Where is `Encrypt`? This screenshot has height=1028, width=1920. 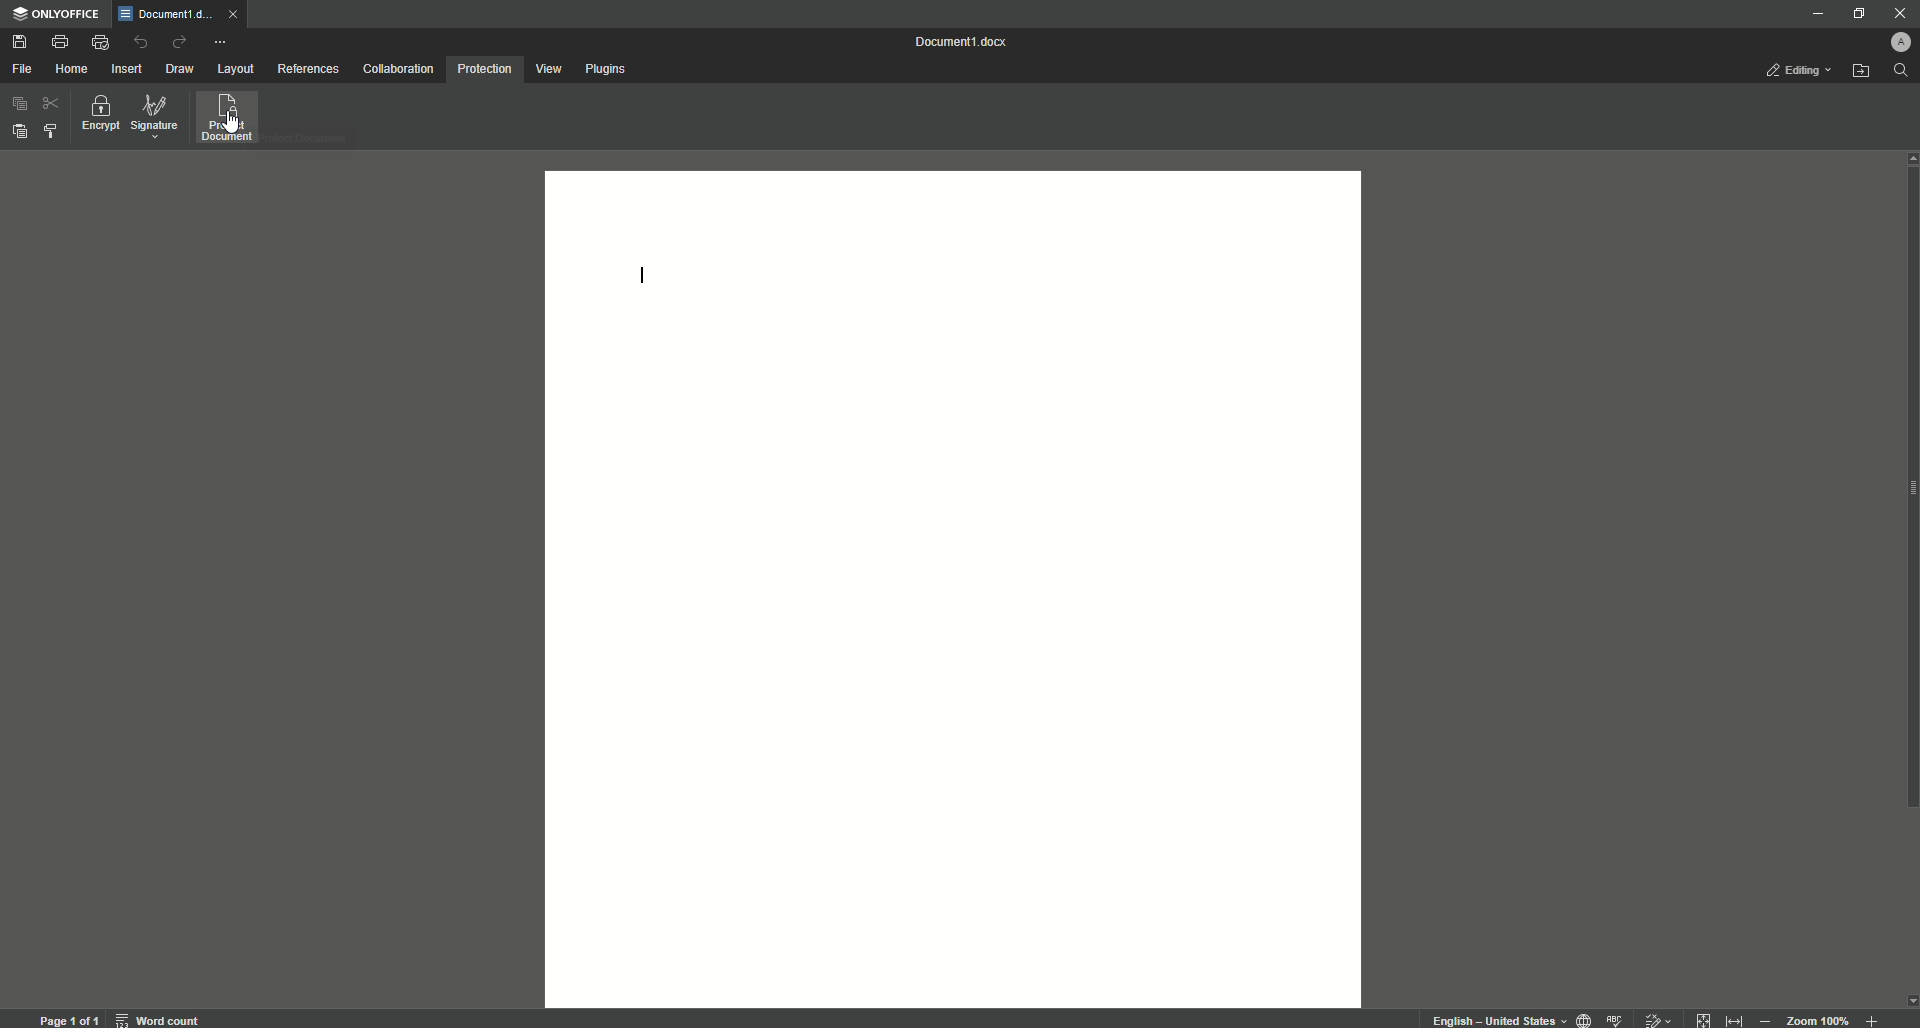 Encrypt is located at coordinates (97, 115).